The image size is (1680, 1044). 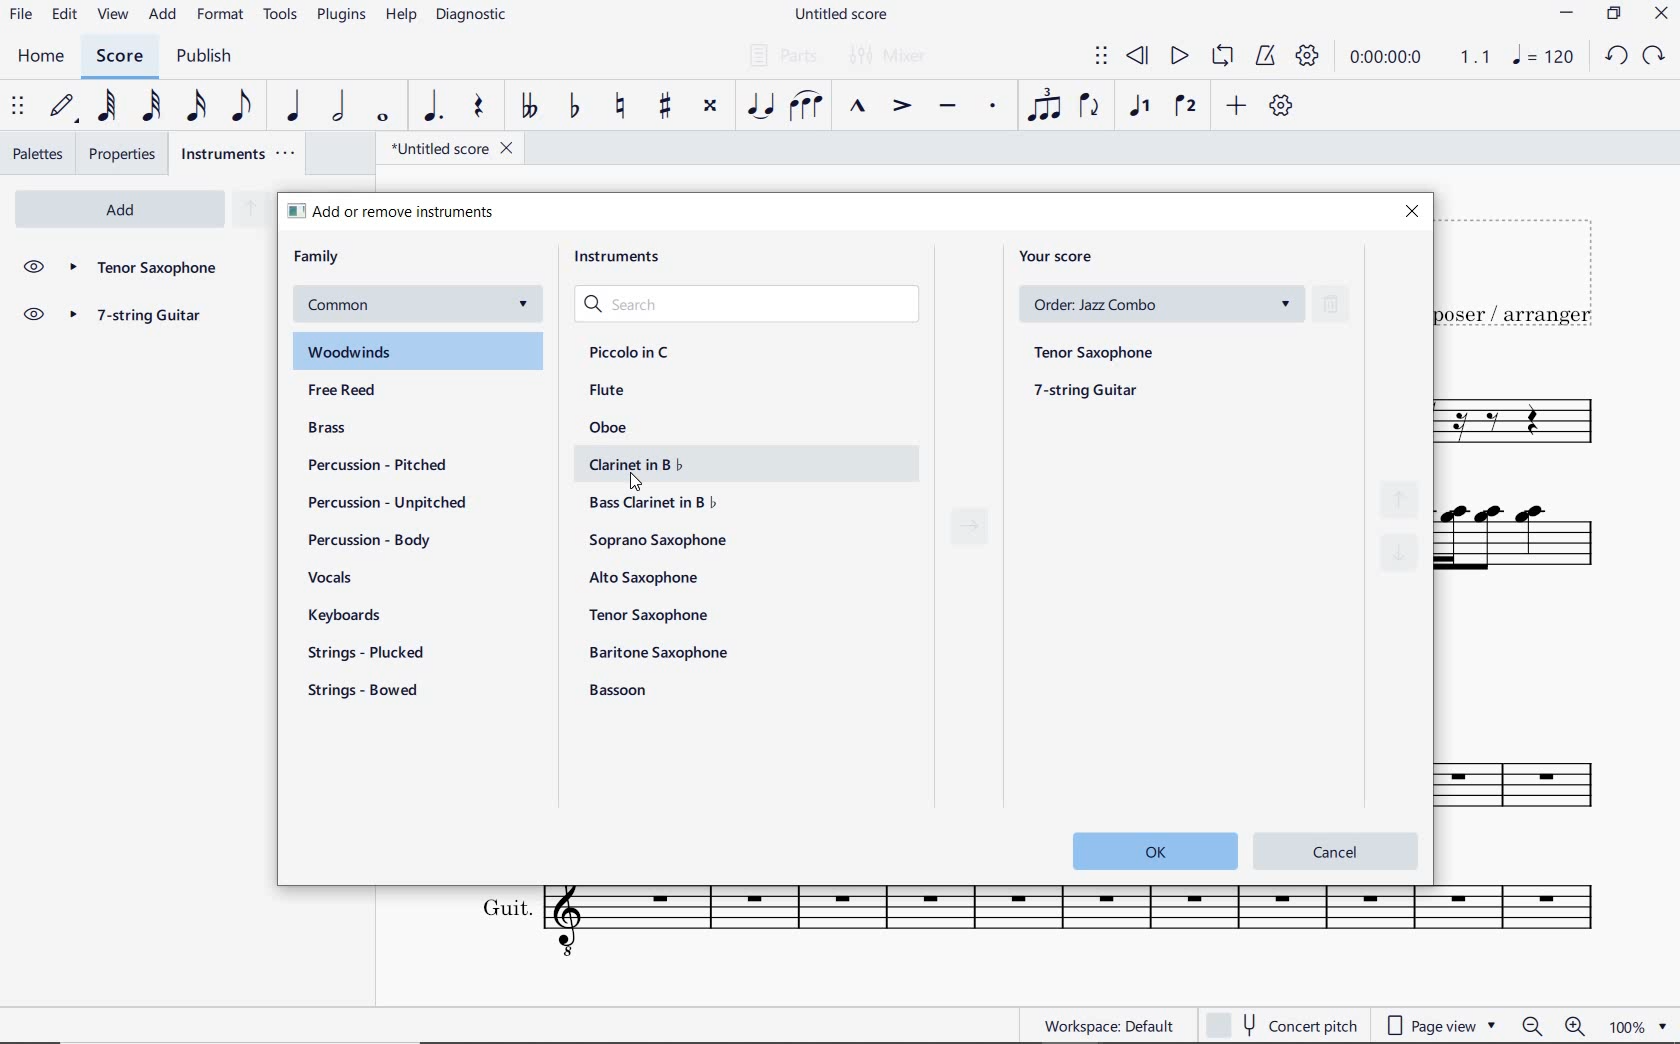 I want to click on INSTRUMENT: 7-STRING GUITAR, so click(x=1533, y=547).